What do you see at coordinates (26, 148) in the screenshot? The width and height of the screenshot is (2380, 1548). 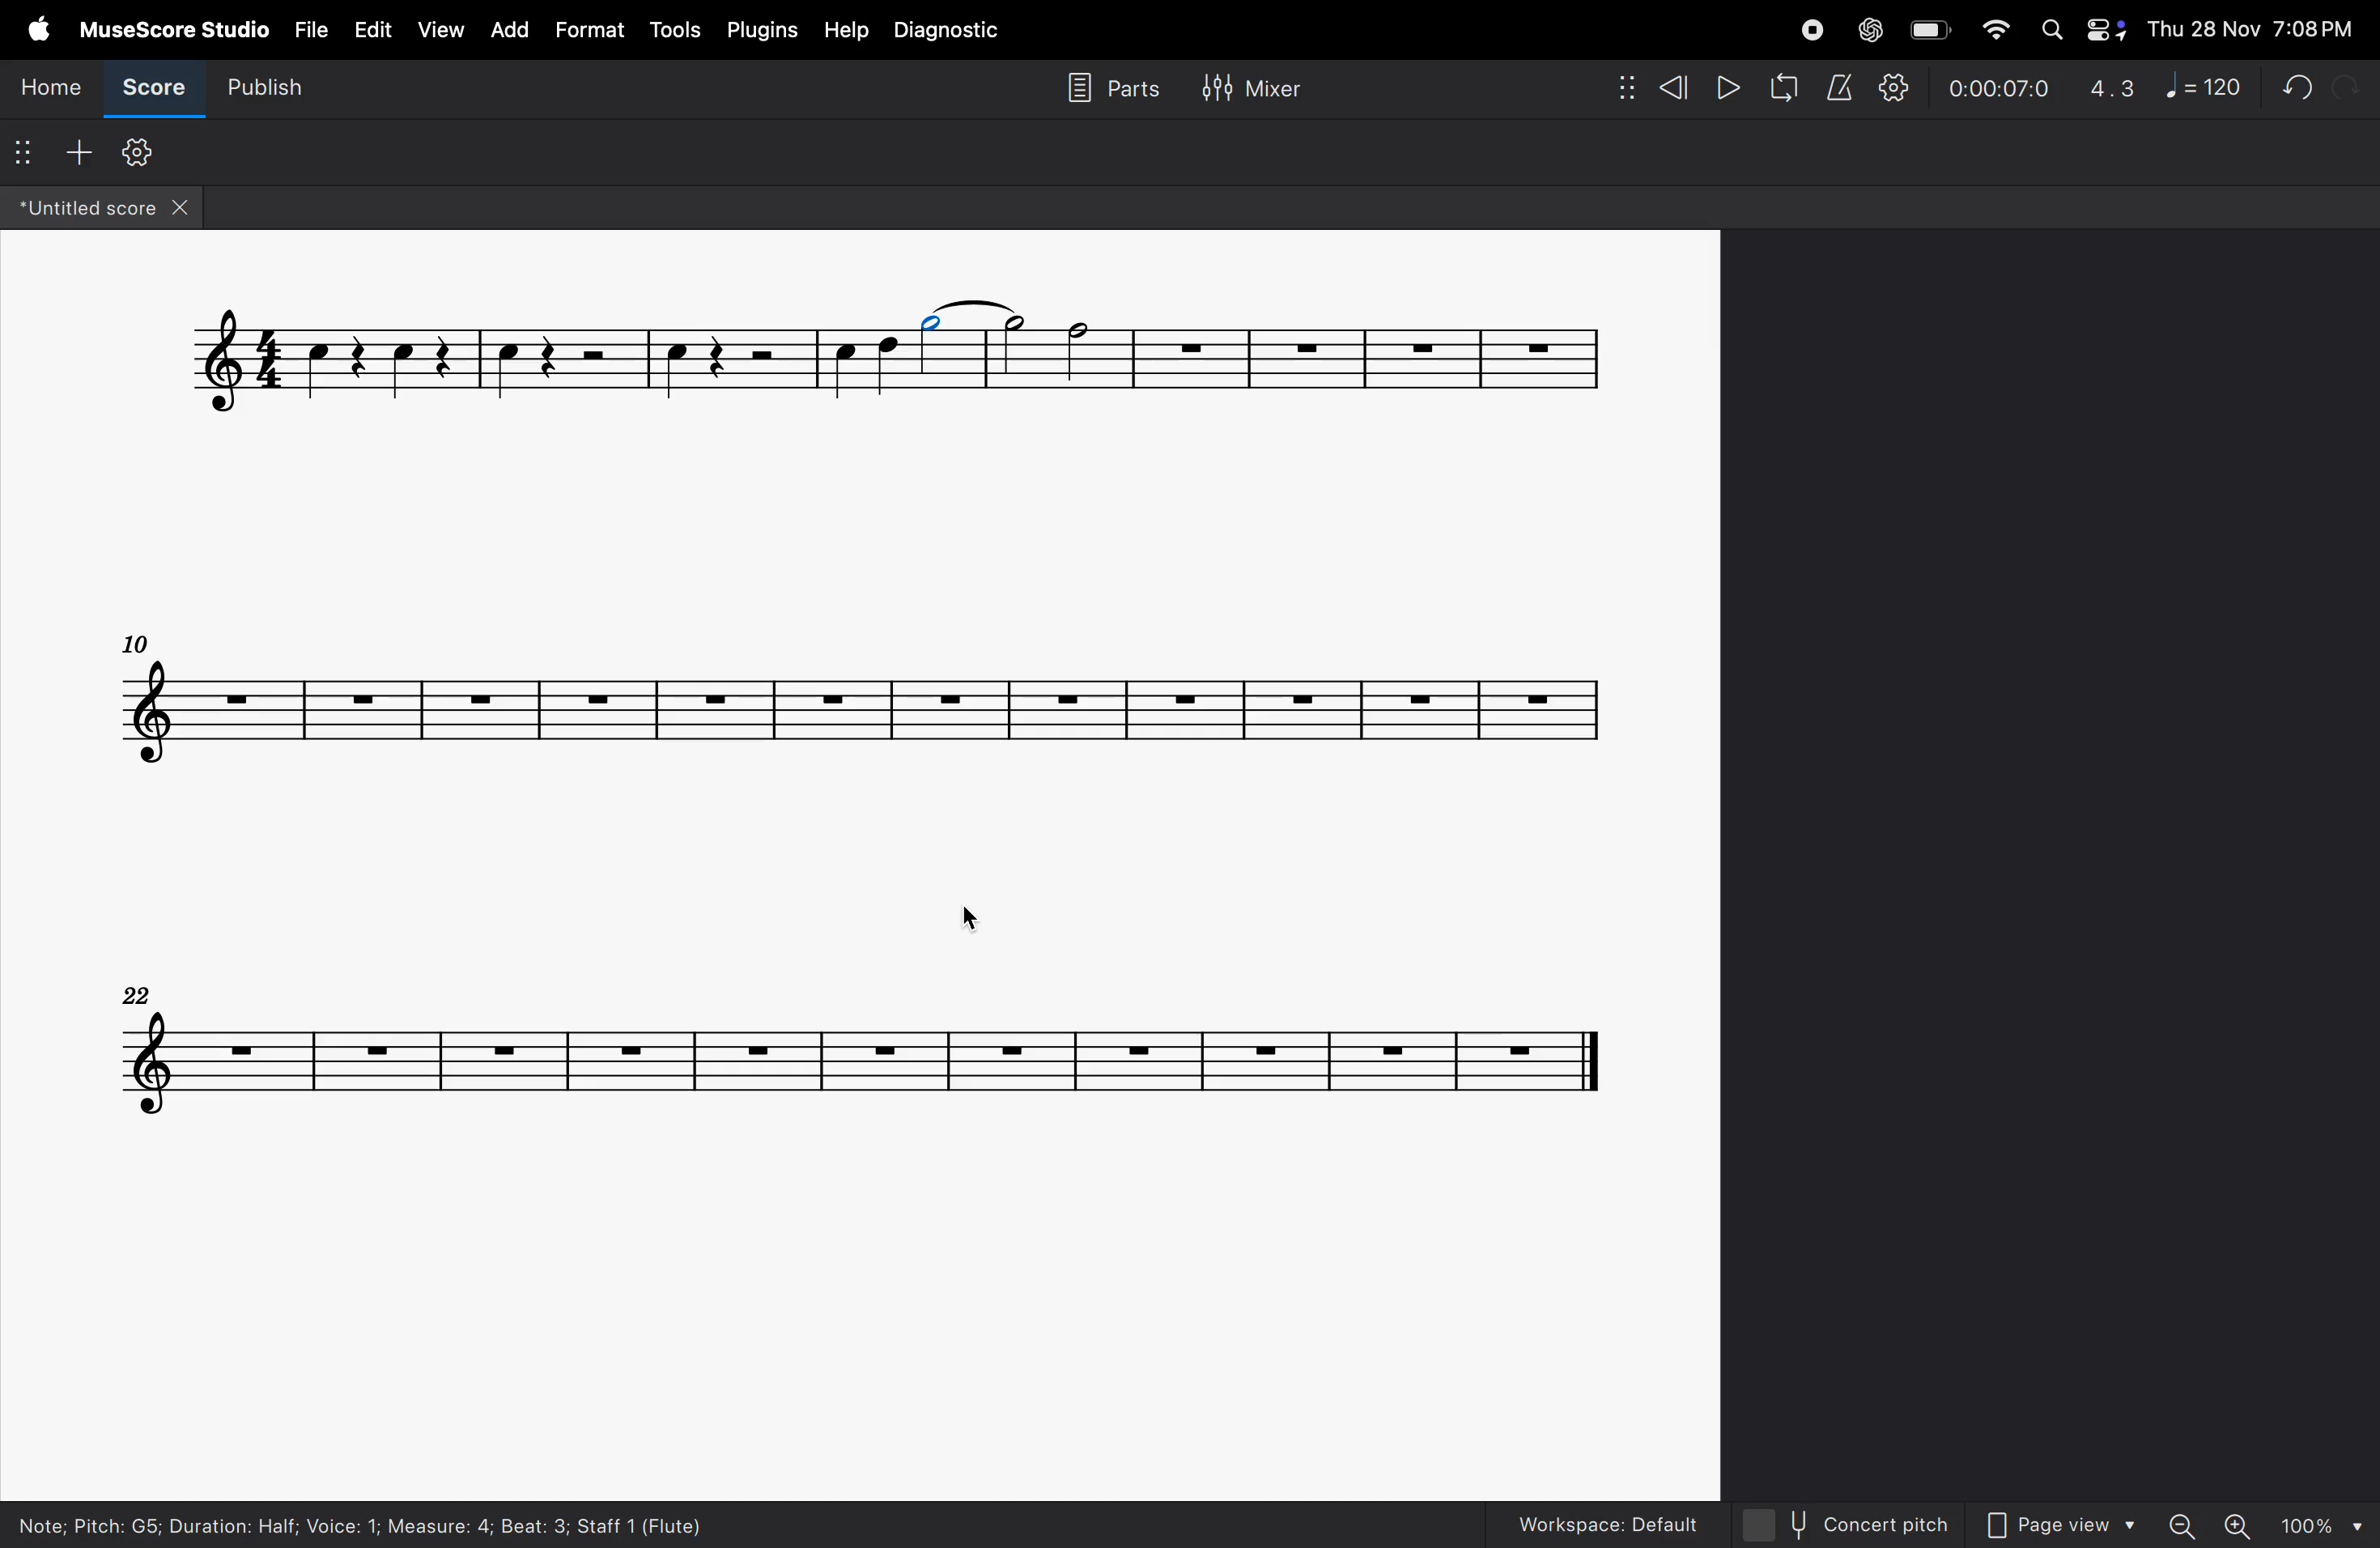 I see `options` at bounding box center [26, 148].